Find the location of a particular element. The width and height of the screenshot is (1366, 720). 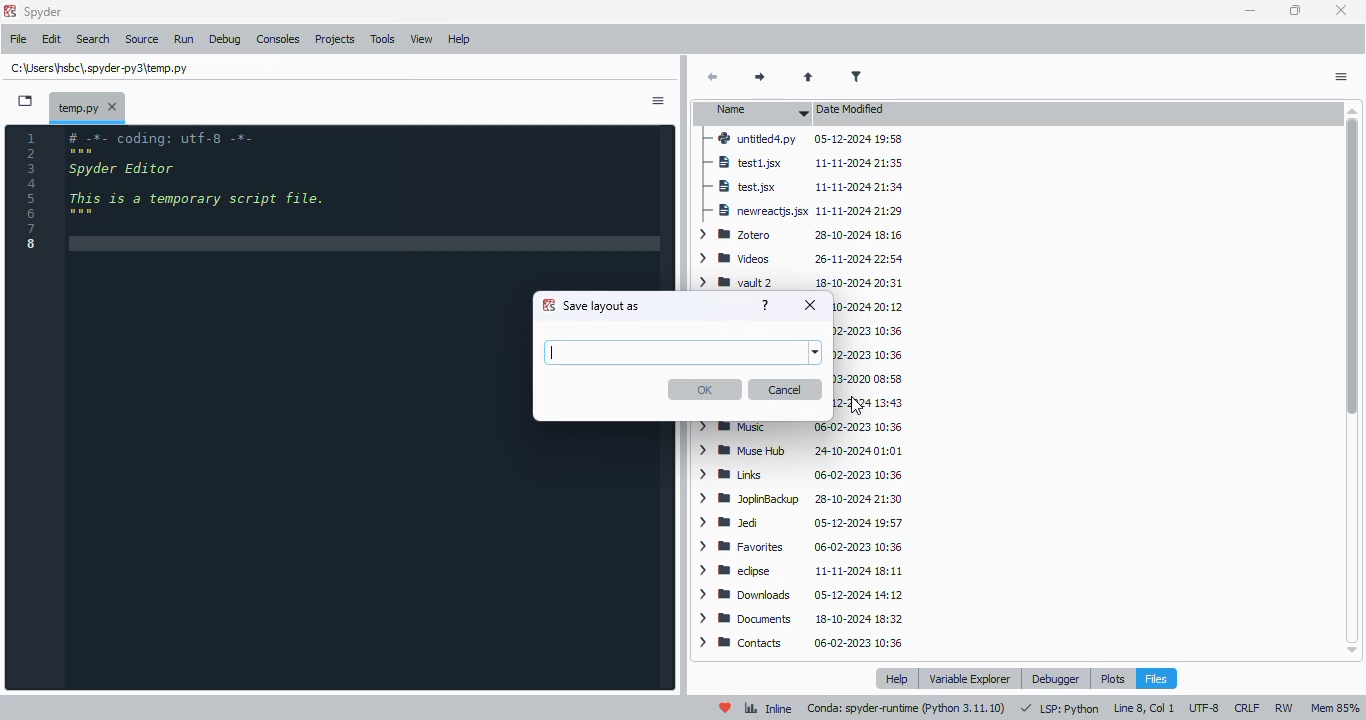

browse is located at coordinates (816, 353).